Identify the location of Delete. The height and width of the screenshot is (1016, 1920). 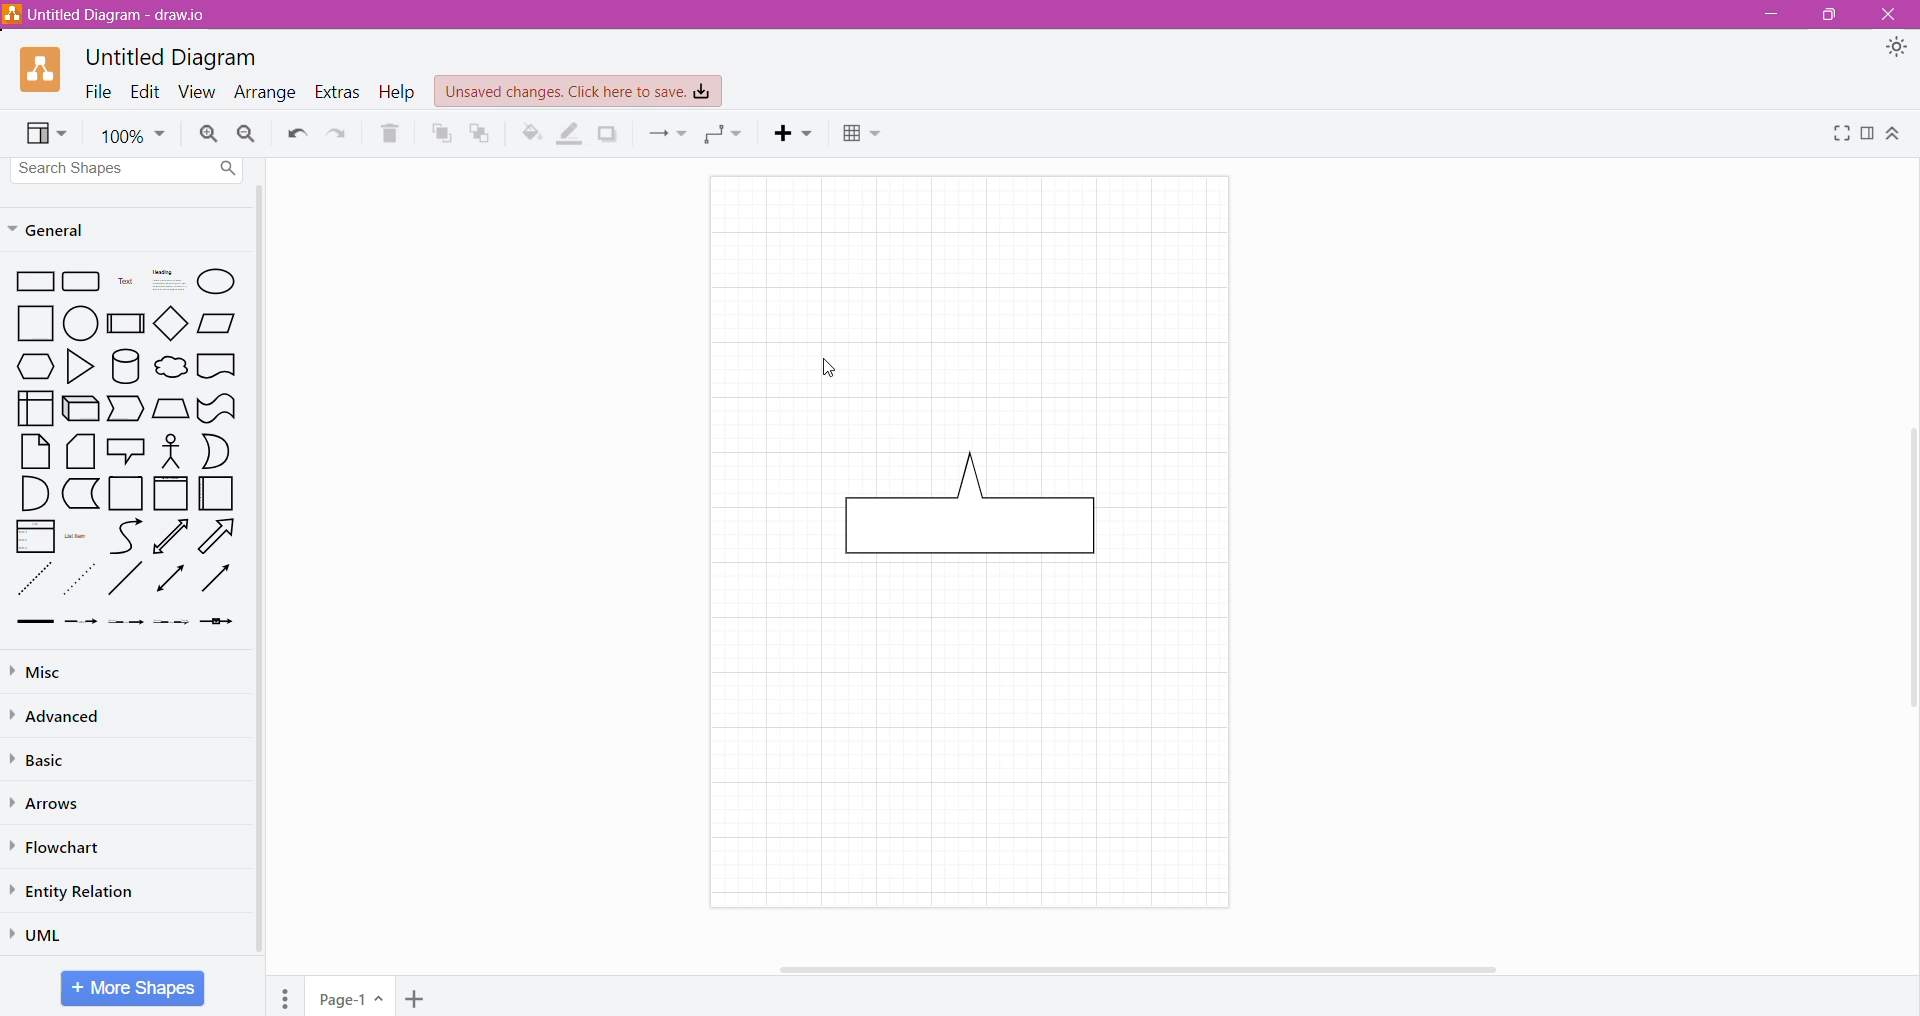
(391, 131).